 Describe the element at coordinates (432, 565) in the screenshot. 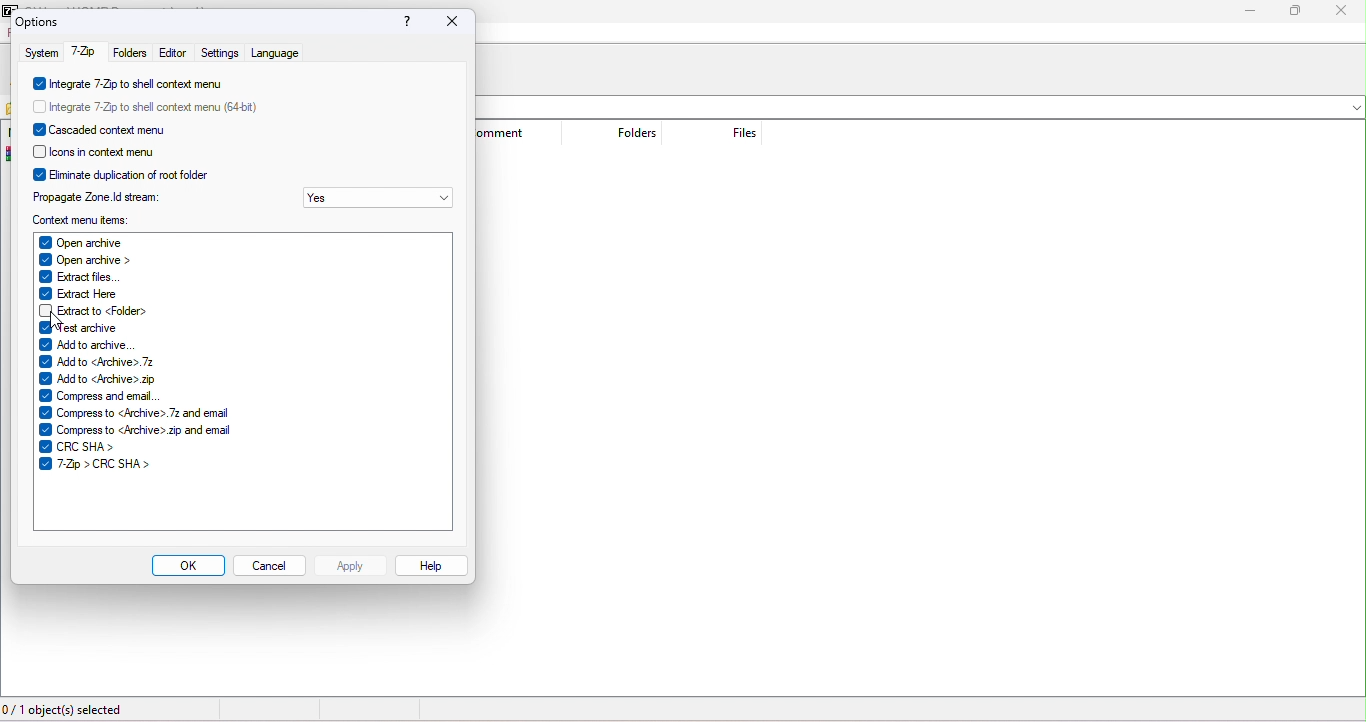

I see `help` at that location.